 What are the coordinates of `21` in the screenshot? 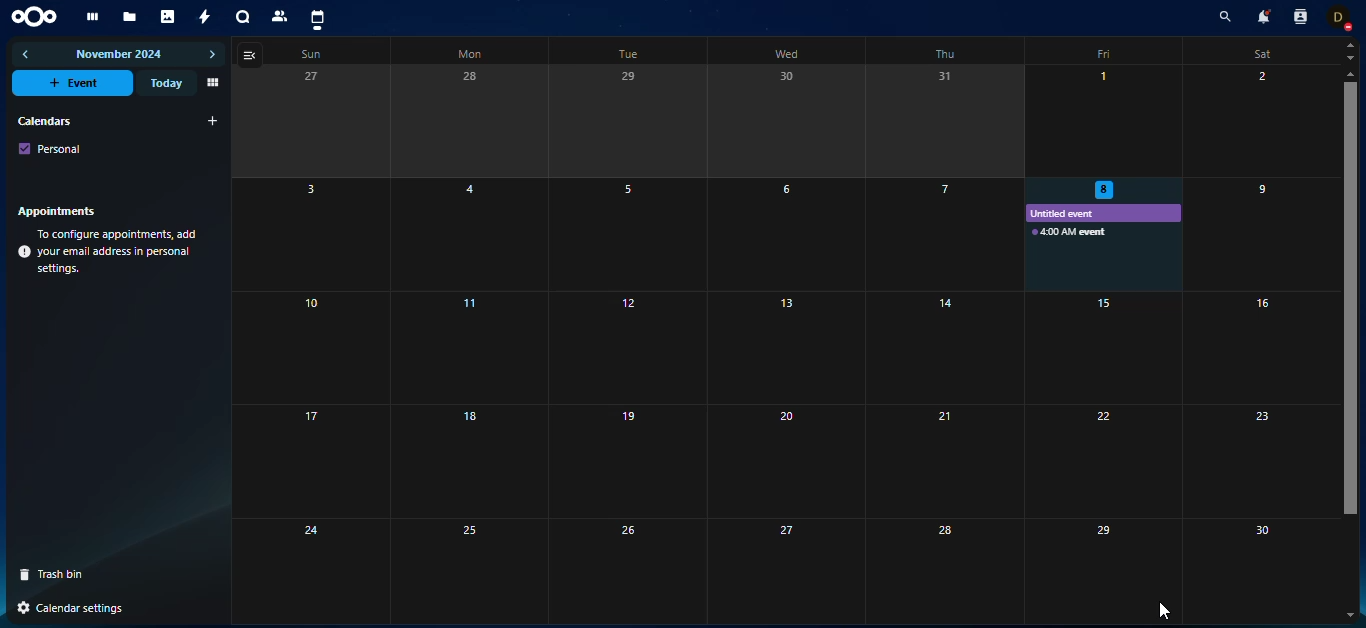 It's located at (937, 461).